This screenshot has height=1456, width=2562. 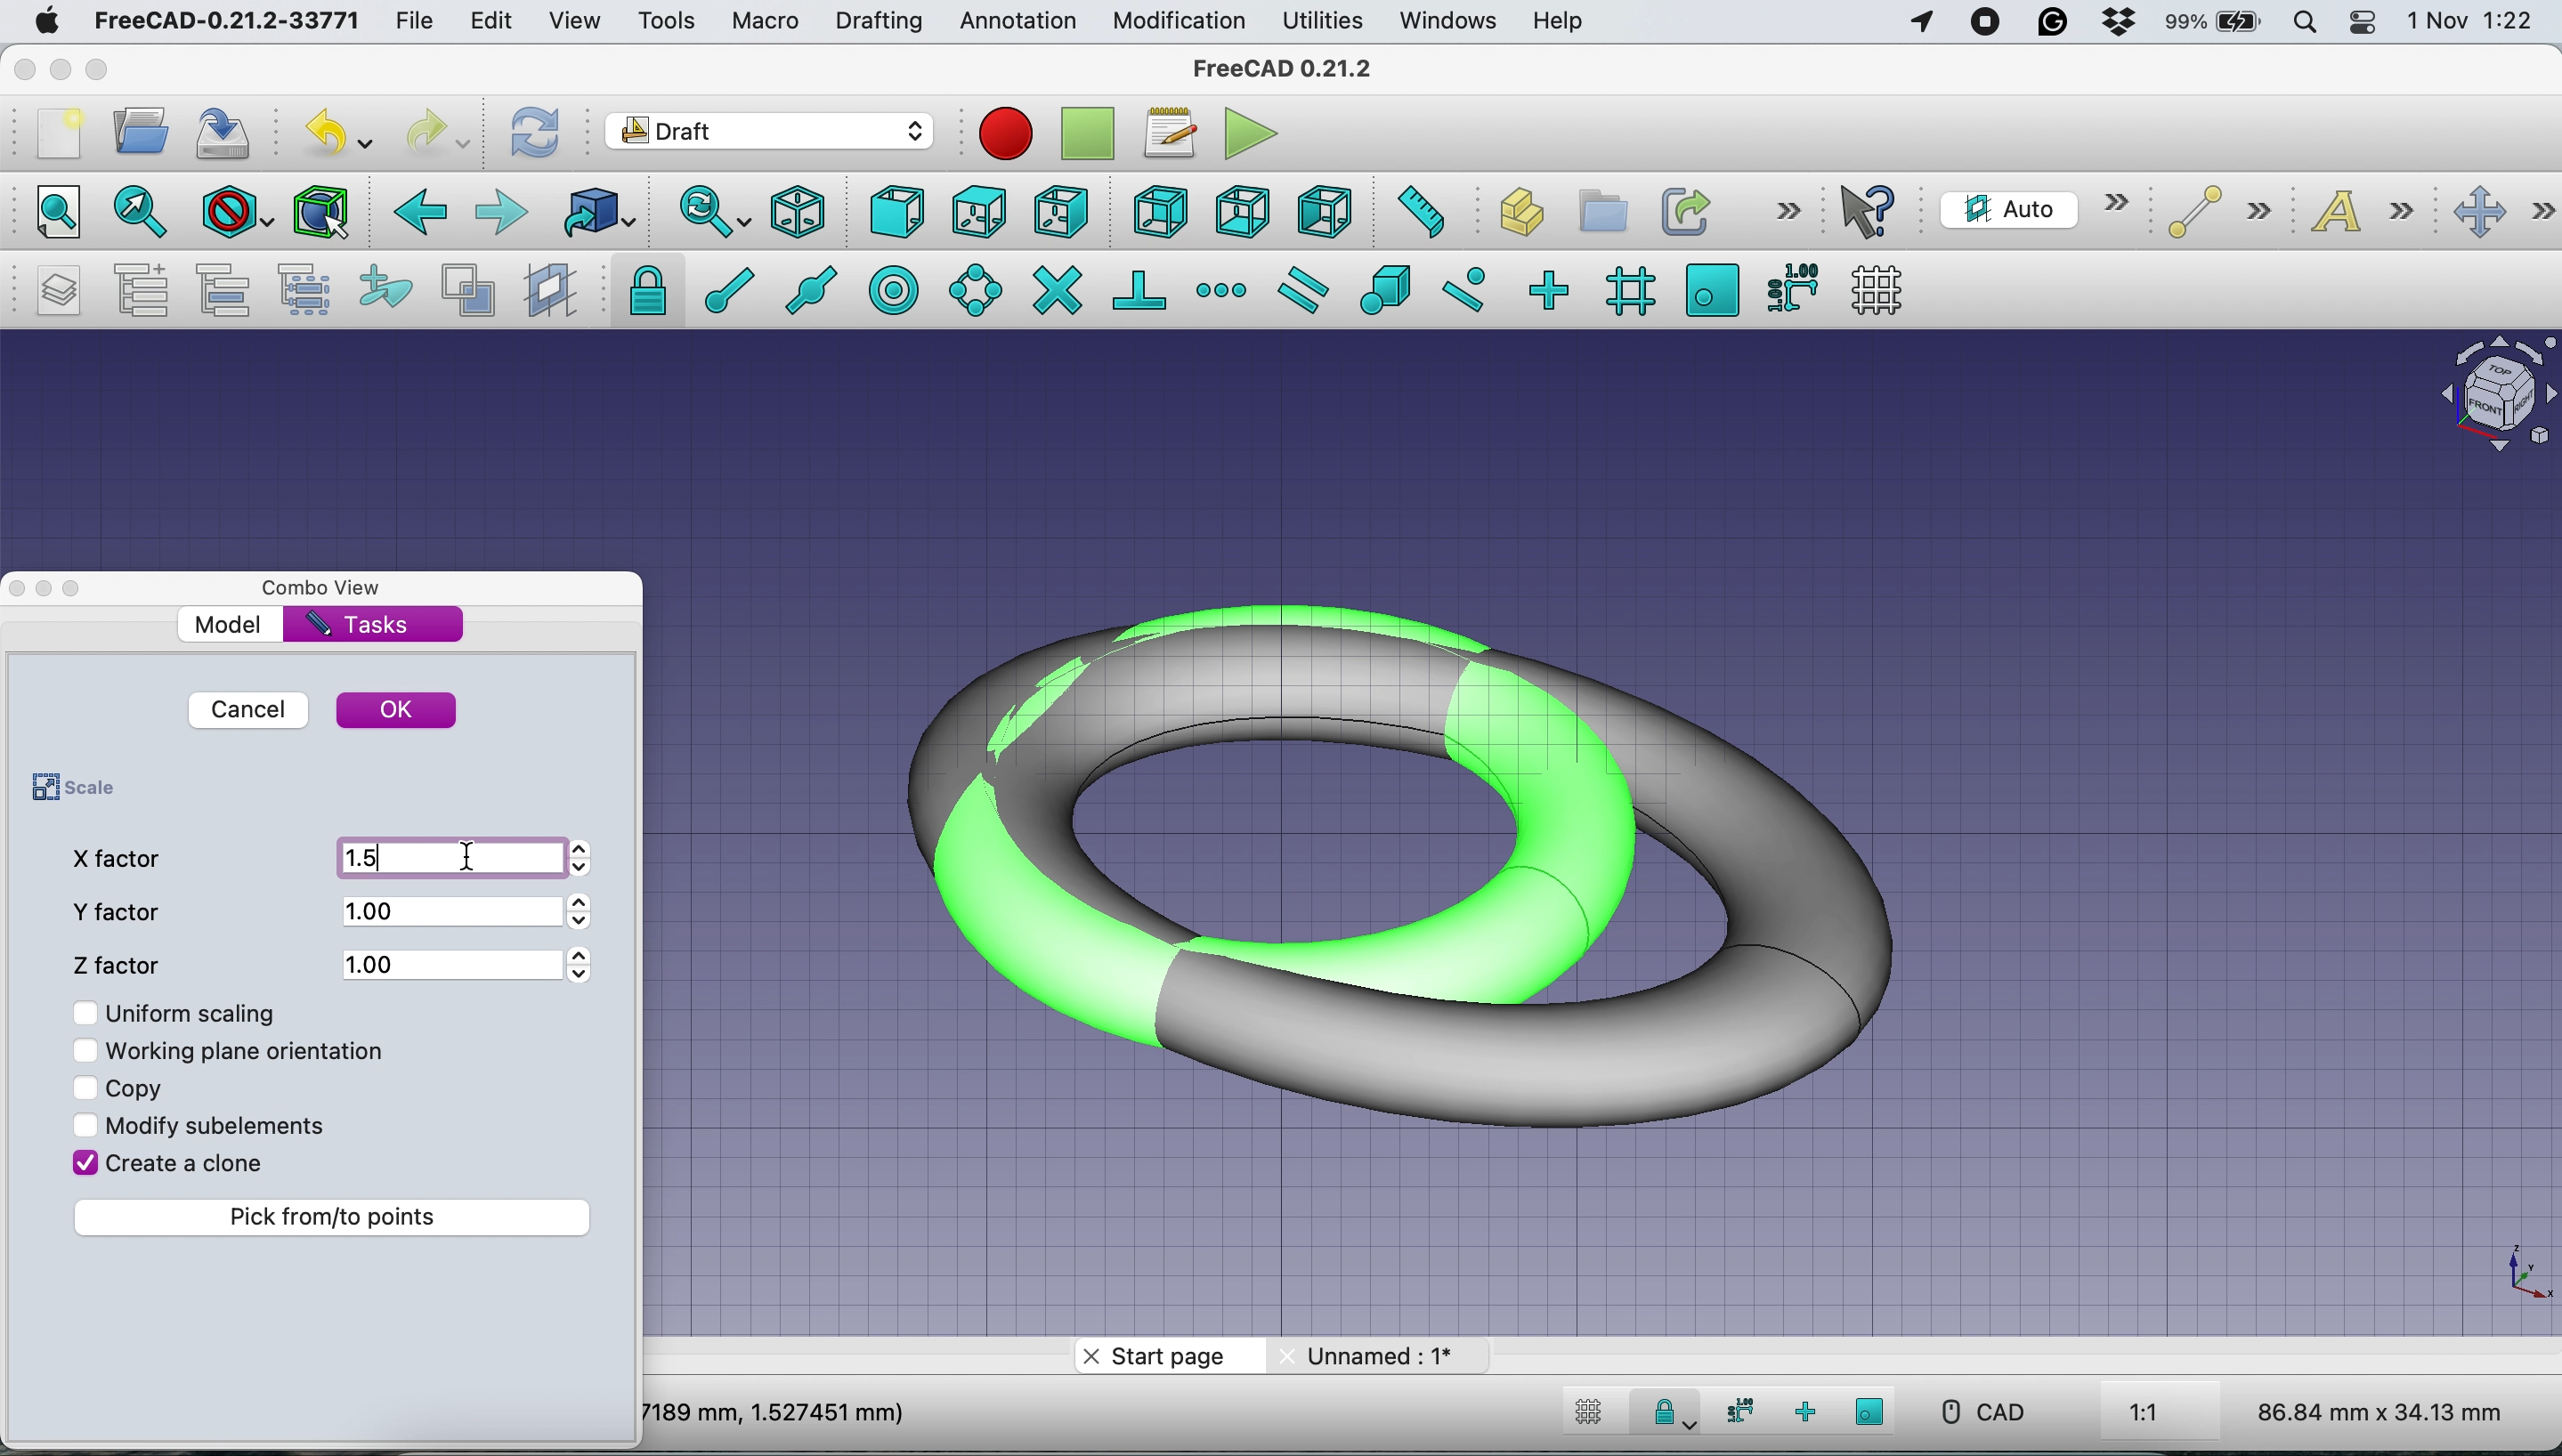 What do you see at coordinates (574, 23) in the screenshot?
I see `view` at bounding box center [574, 23].